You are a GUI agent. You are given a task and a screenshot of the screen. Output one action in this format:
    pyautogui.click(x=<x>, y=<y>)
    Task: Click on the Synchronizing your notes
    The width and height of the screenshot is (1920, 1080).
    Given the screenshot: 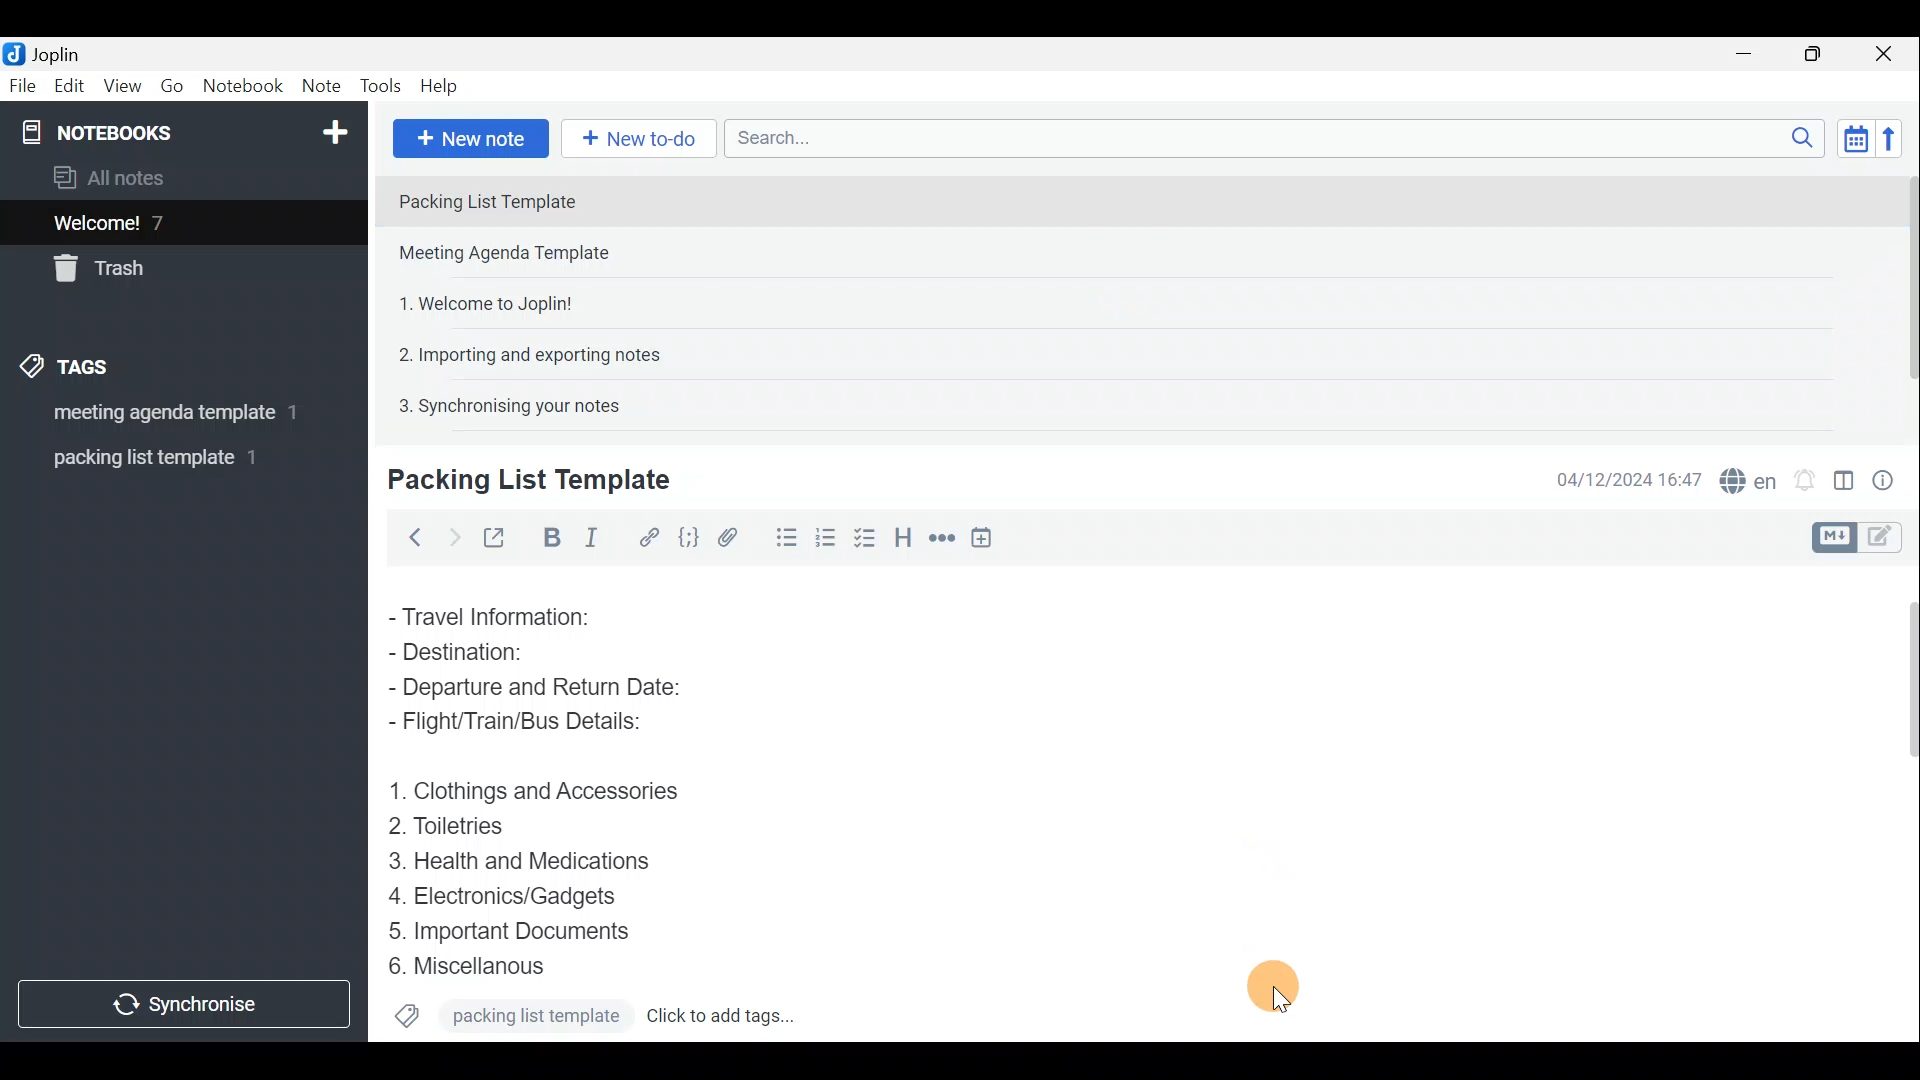 What is the action you would take?
    pyautogui.click(x=514, y=405)
    